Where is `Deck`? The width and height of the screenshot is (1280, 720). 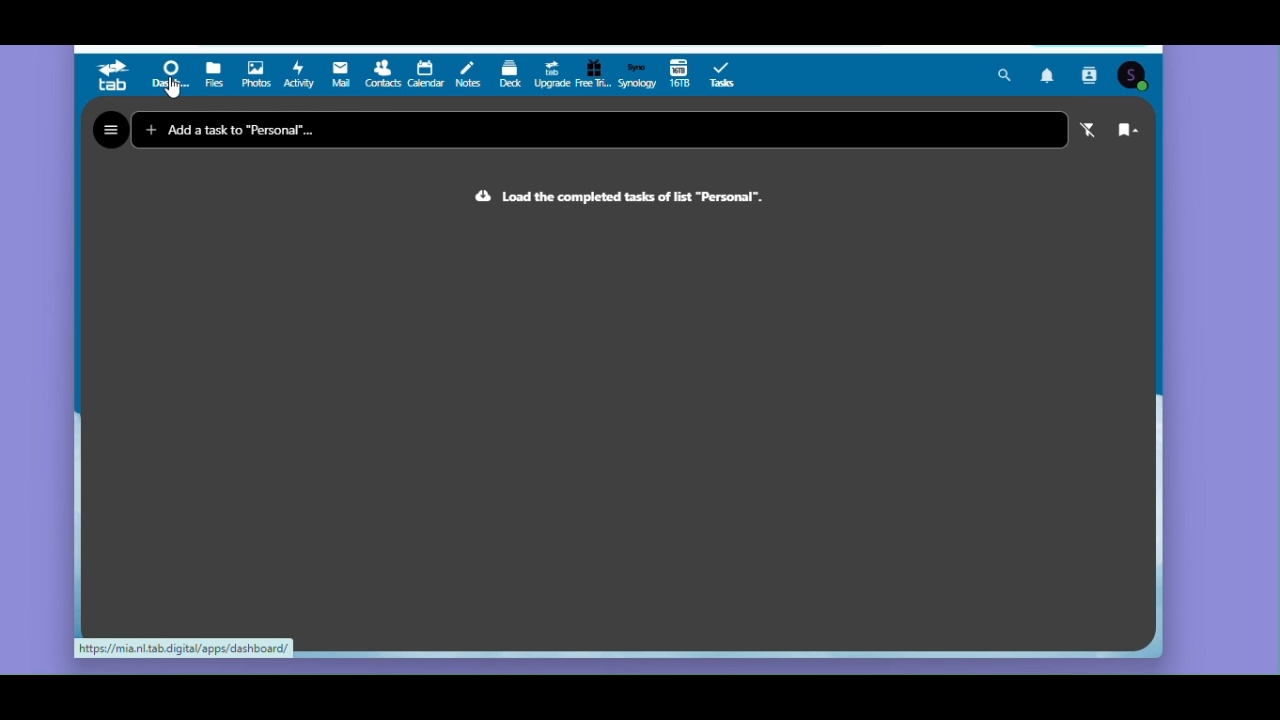 Deck is located at coordinates (509, 75).